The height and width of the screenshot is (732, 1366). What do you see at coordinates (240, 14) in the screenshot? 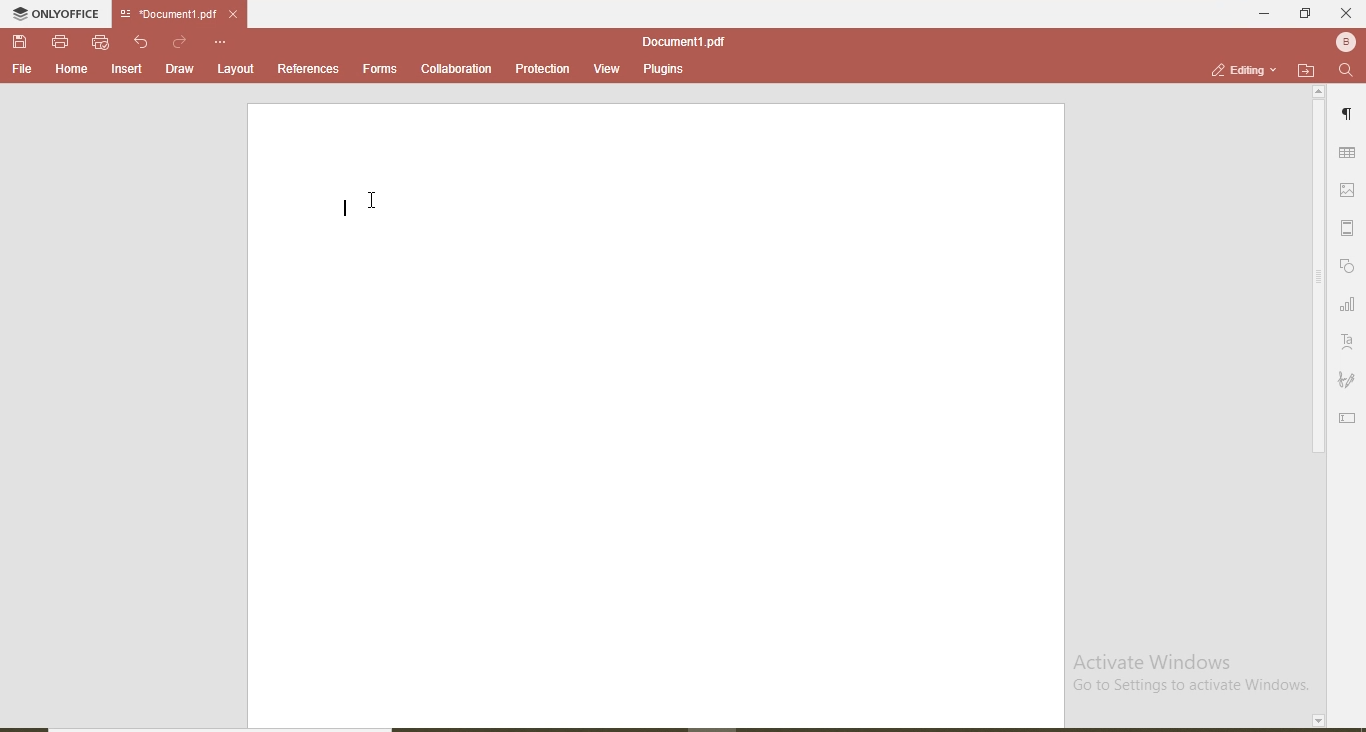
I see `close file` at bounding box center [240, 14].